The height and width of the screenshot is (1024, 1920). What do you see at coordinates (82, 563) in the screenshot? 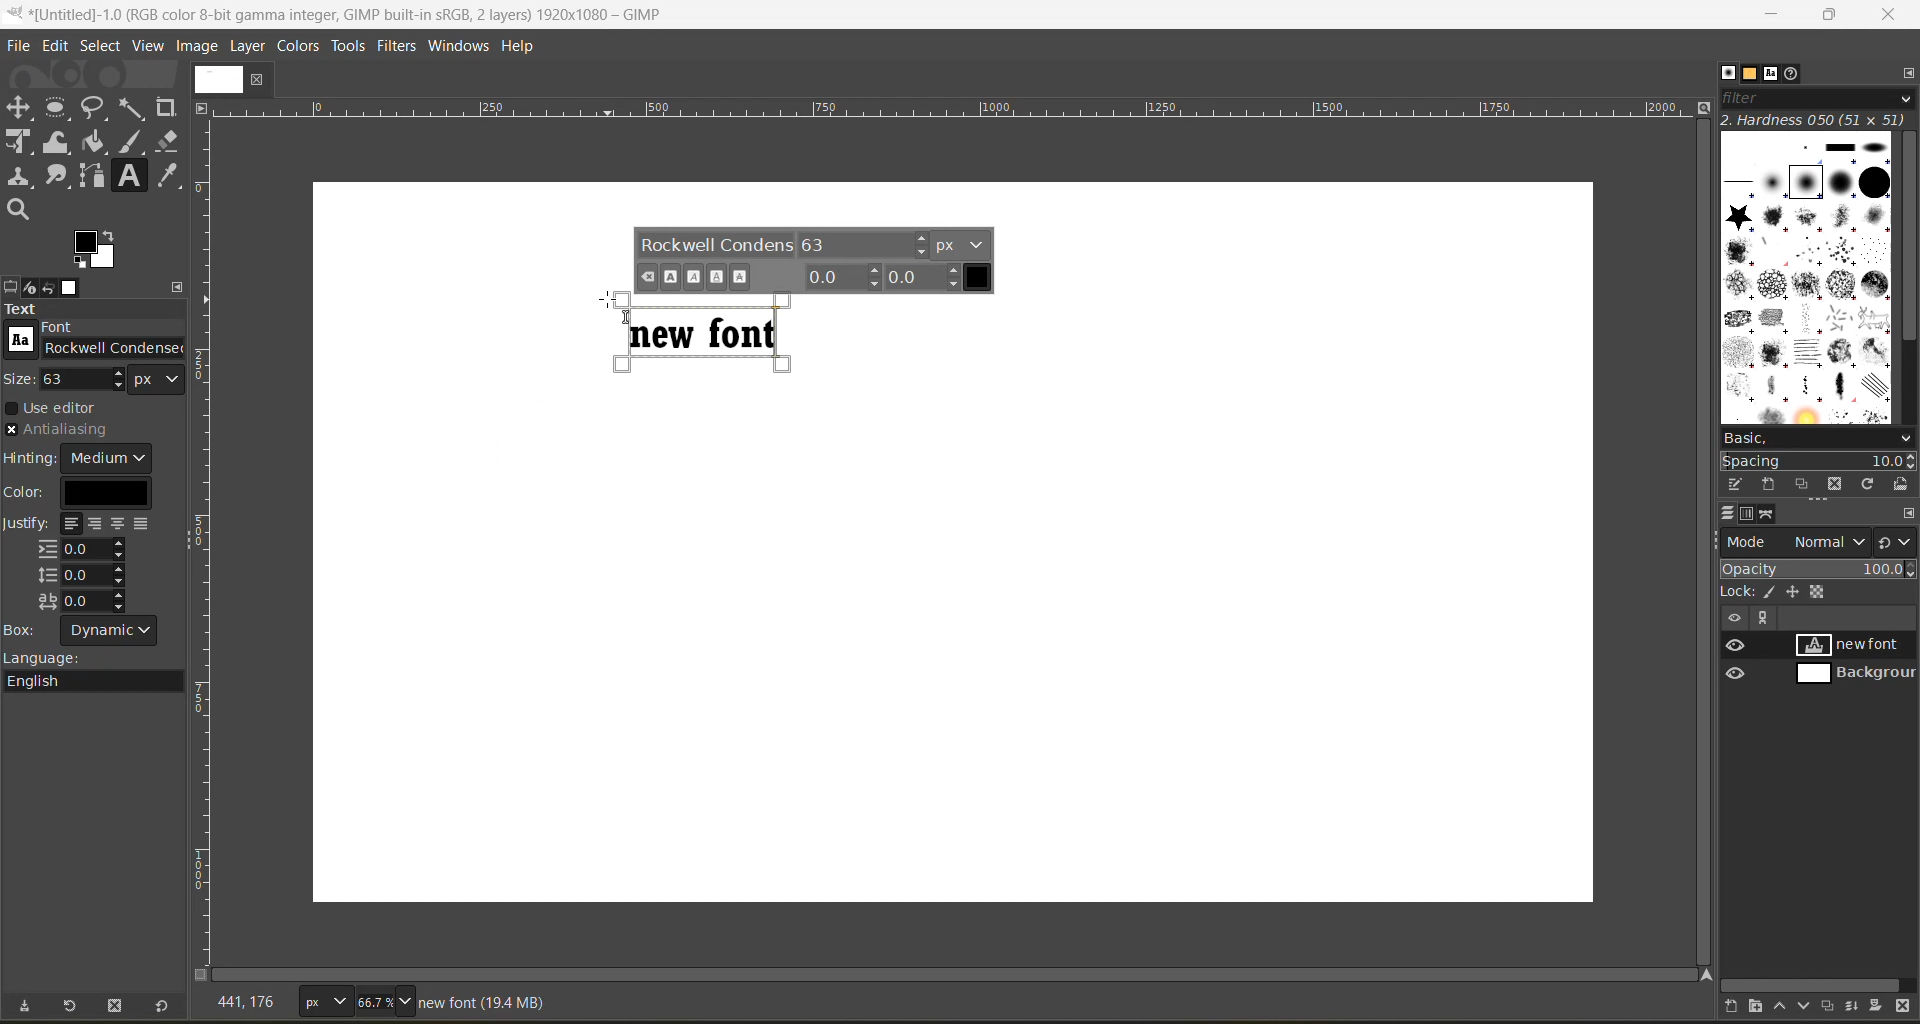
I see `justify` at bounding box center [82, 563].